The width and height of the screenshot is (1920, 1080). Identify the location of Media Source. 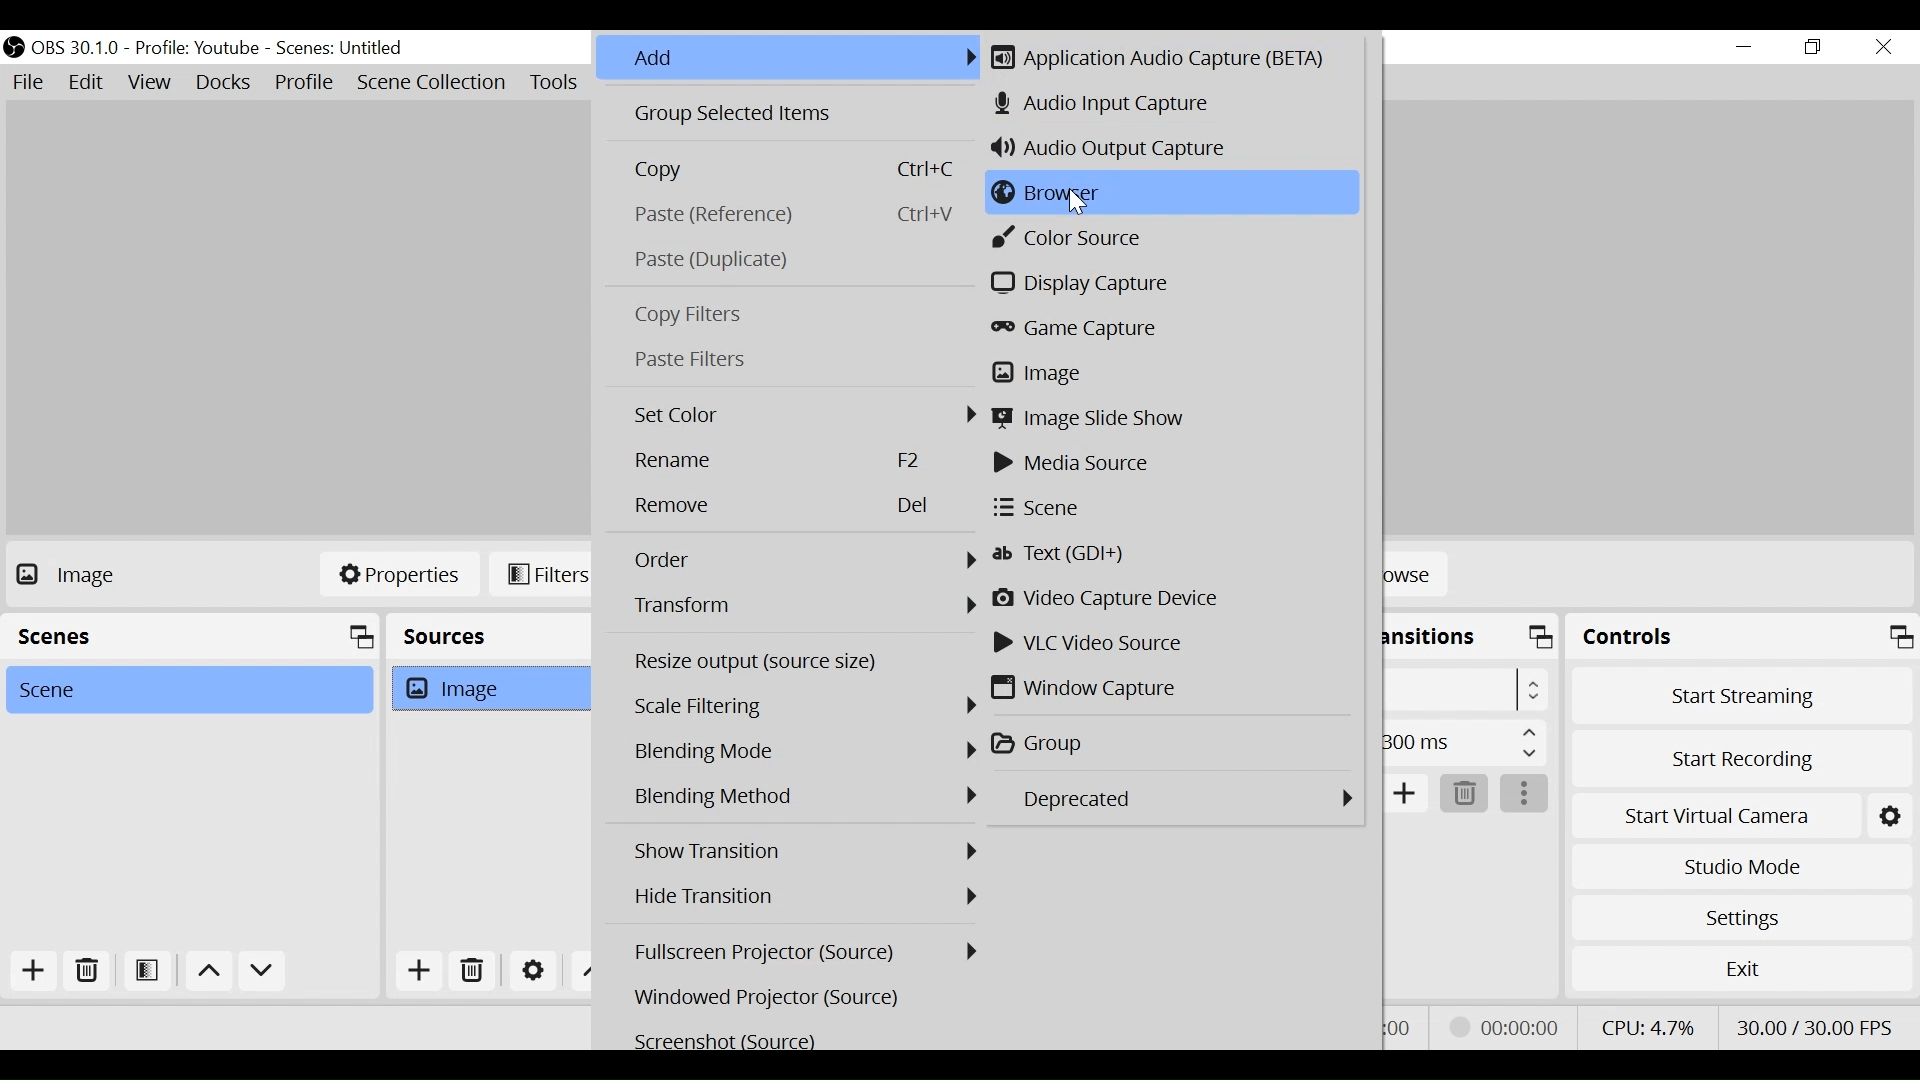
(1169, 463).